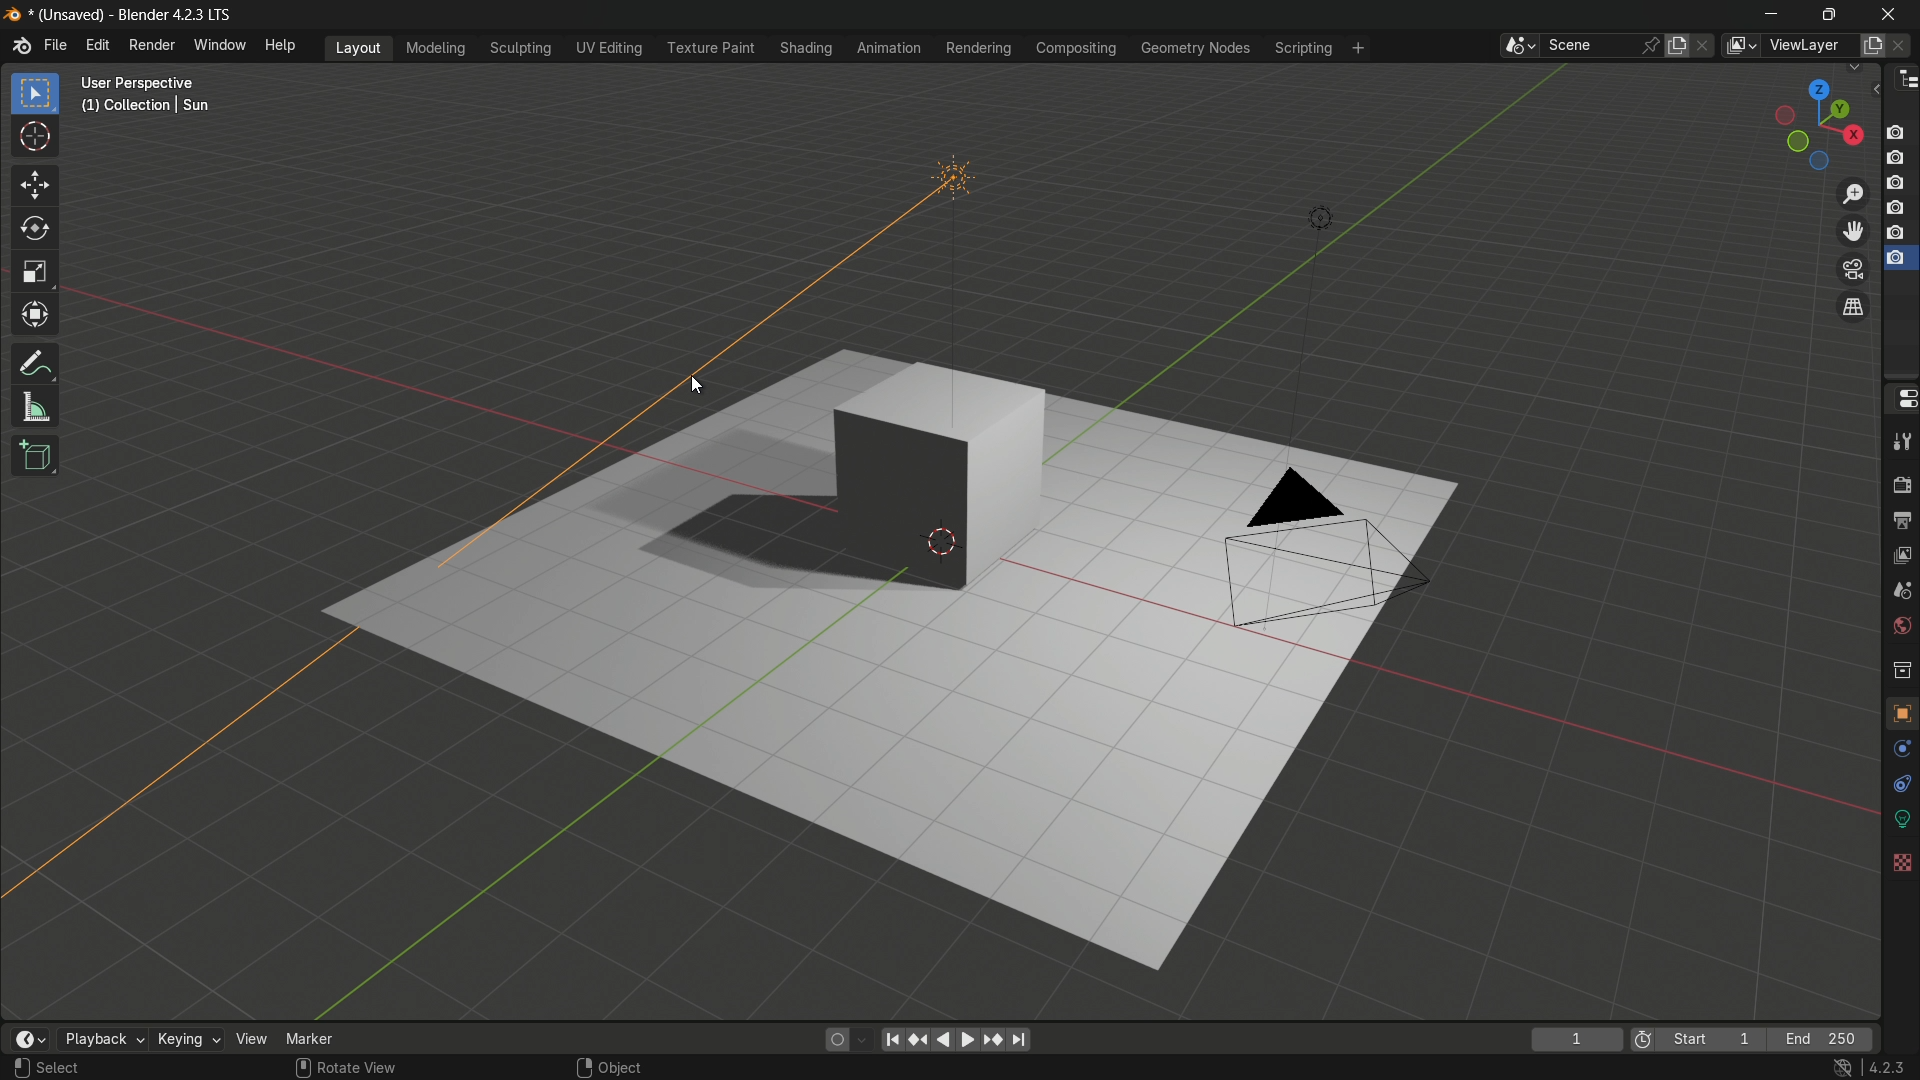 The image size is (1920, 1080). What do you see at coordinates (56, 45) in the screenshot?
I see `file menu` at bounding box center [56, 45].